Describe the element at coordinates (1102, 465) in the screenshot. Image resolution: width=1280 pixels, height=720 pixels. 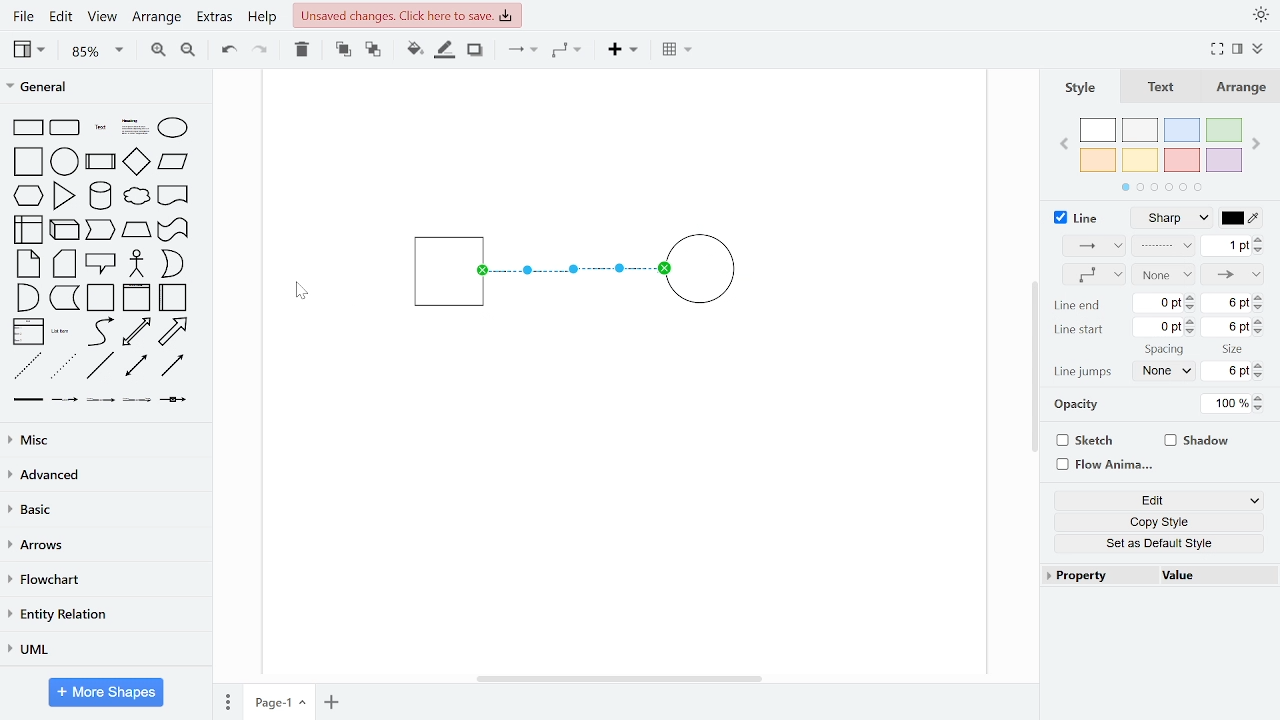
I see `flow animation` at that location.